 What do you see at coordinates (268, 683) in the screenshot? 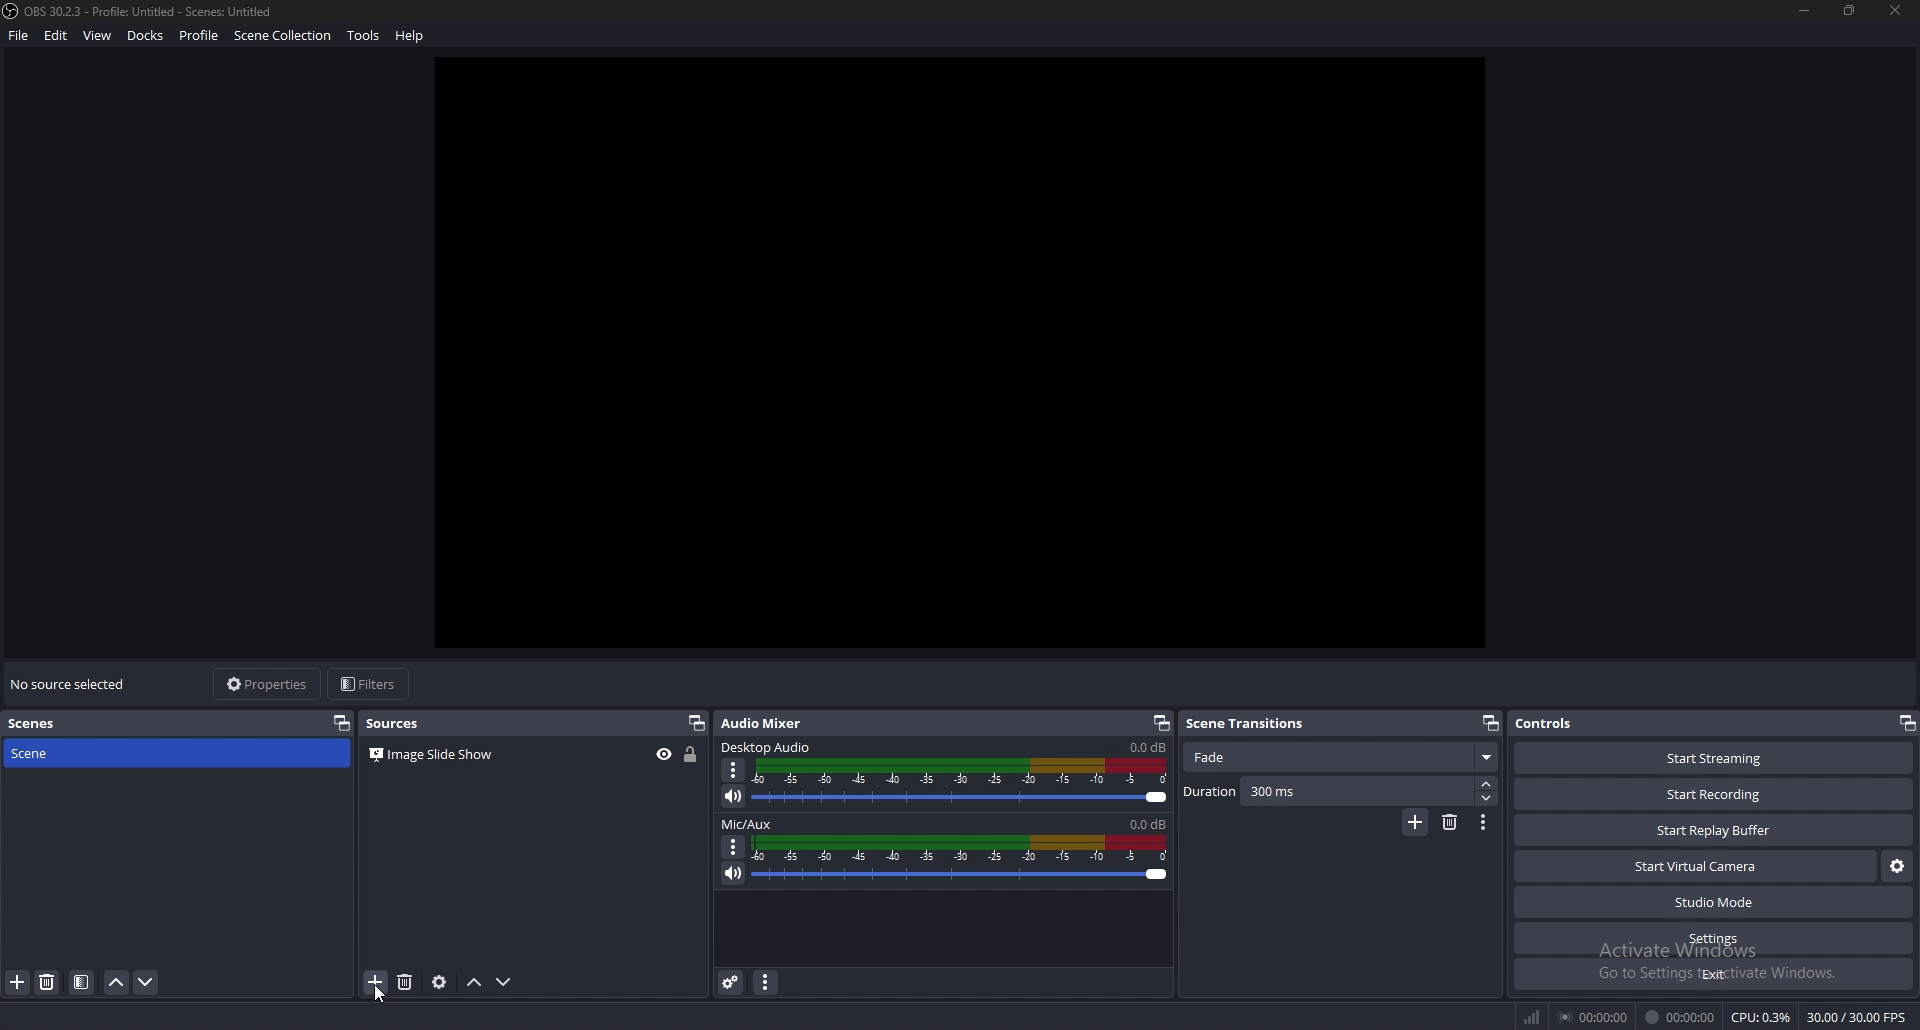
I see `properties` at bounding box center [268, 683].